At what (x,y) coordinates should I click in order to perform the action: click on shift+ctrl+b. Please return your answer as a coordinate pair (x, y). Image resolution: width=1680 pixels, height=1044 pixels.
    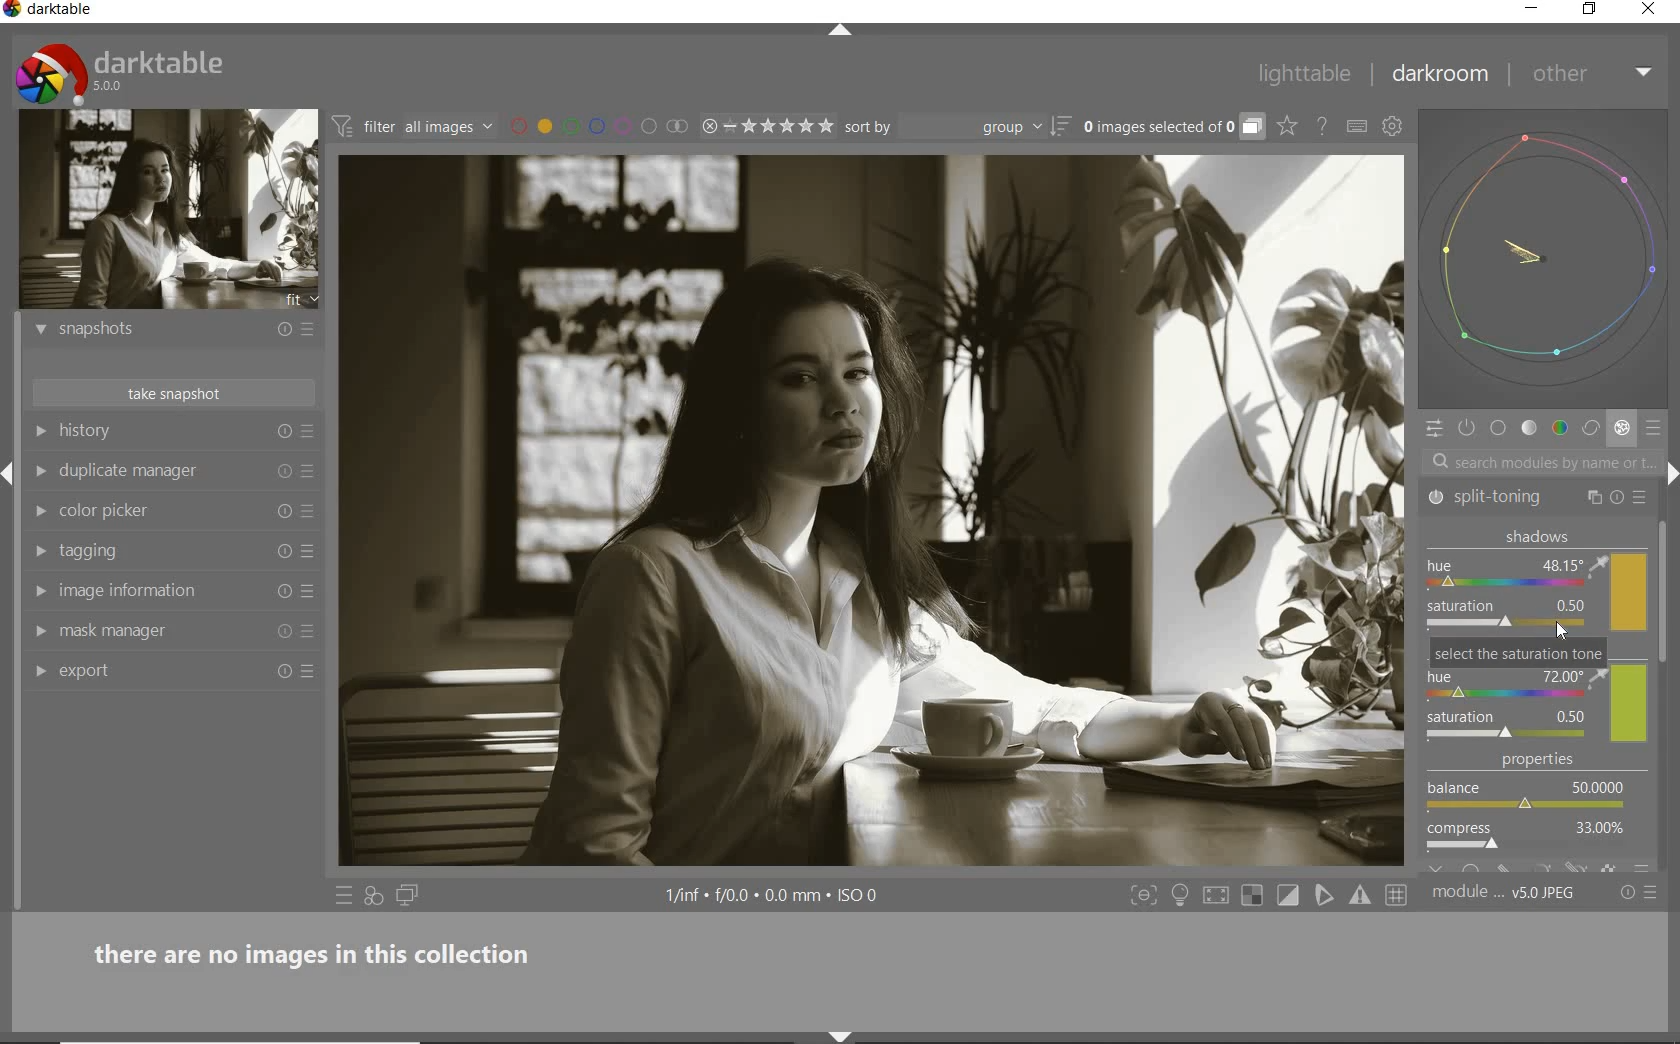
    Looking at the image, I should click on (842, 1034).